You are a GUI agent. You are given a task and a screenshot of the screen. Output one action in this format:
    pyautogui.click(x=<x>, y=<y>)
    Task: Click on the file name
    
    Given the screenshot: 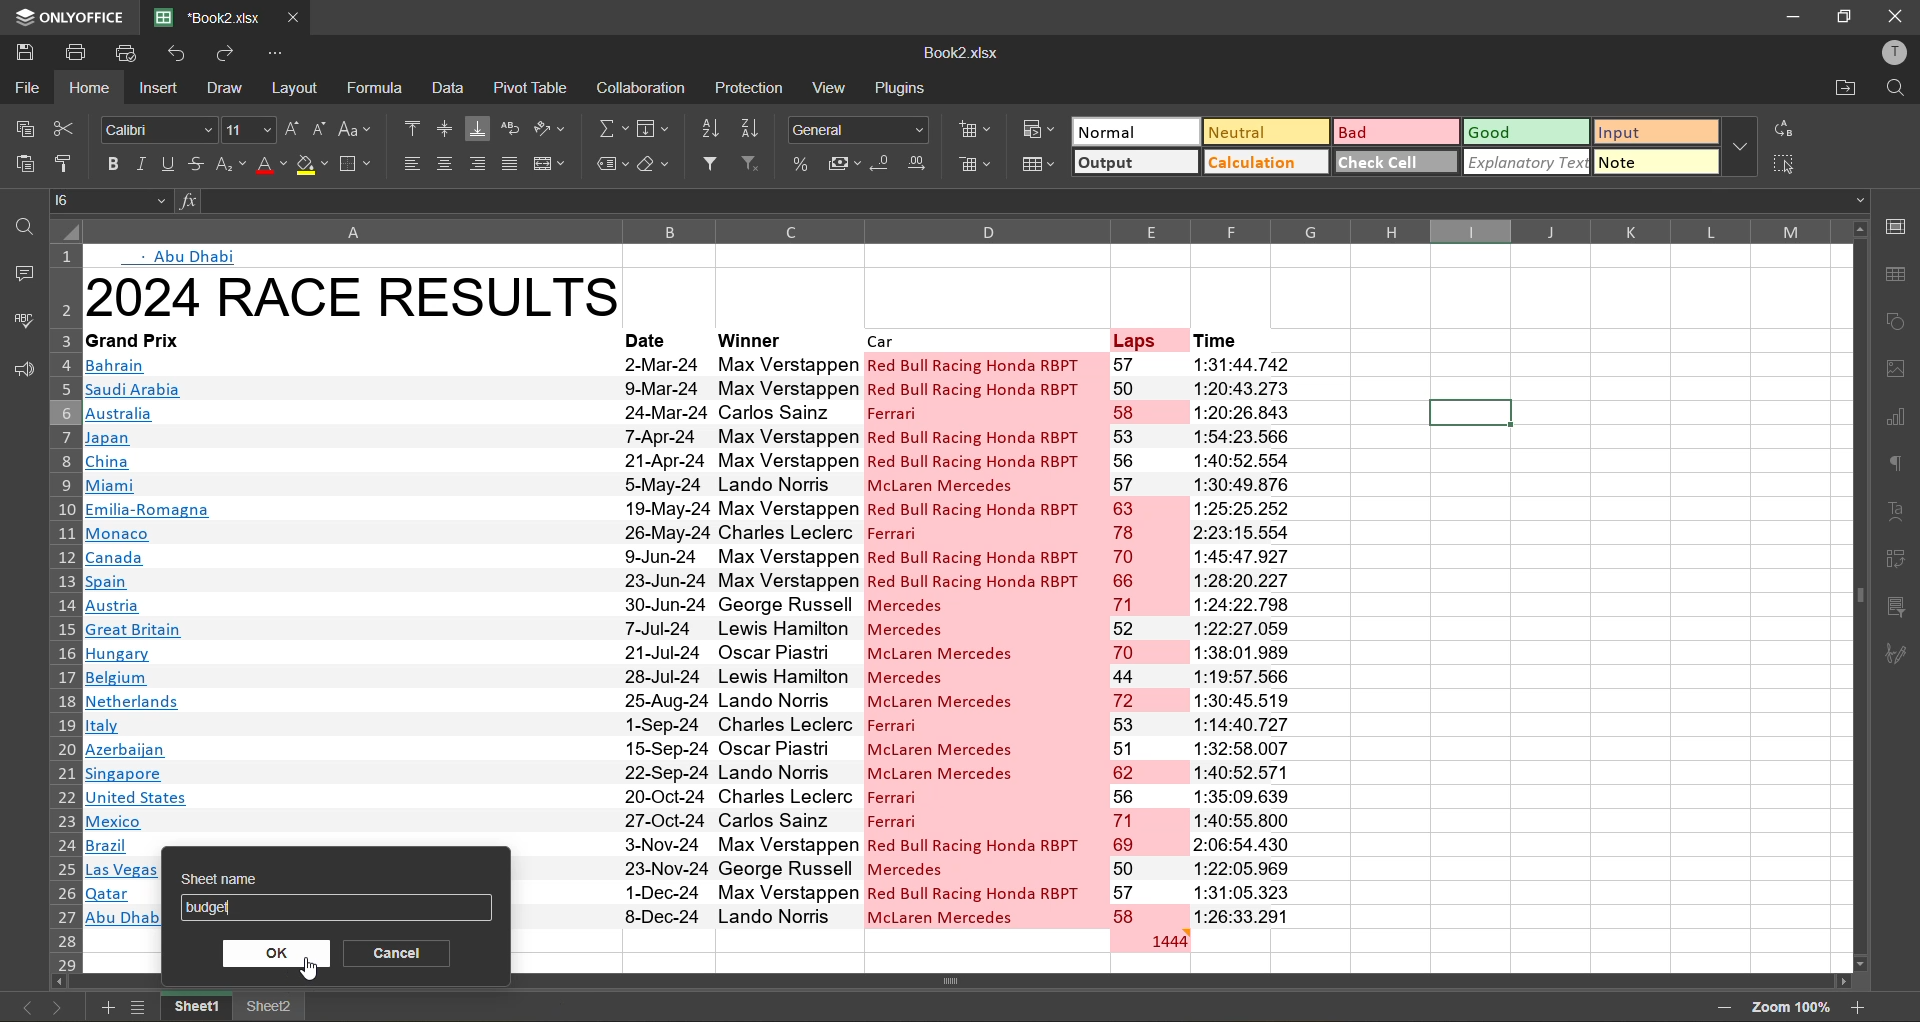 What is the action you would take?
    pyautogui.click(x=958, y=52)
    